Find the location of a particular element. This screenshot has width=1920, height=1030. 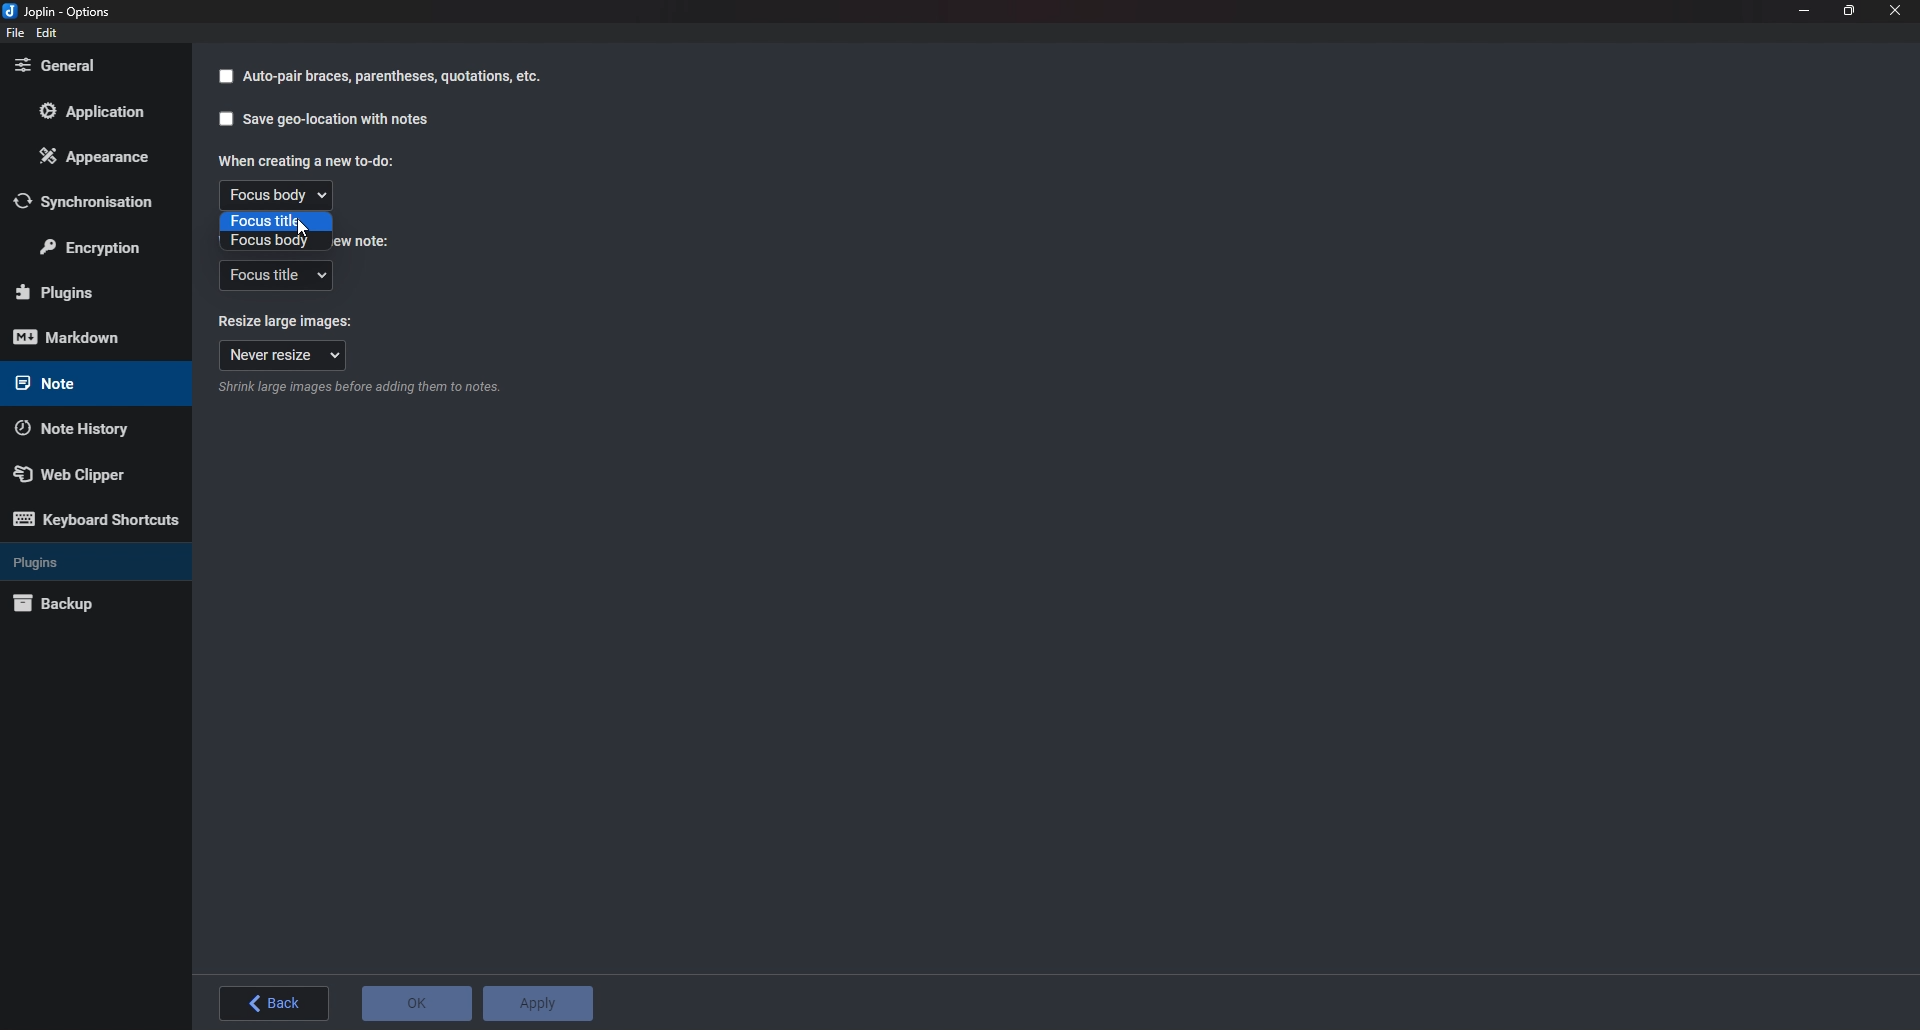

Never resize is located at coordinates (285, 355).